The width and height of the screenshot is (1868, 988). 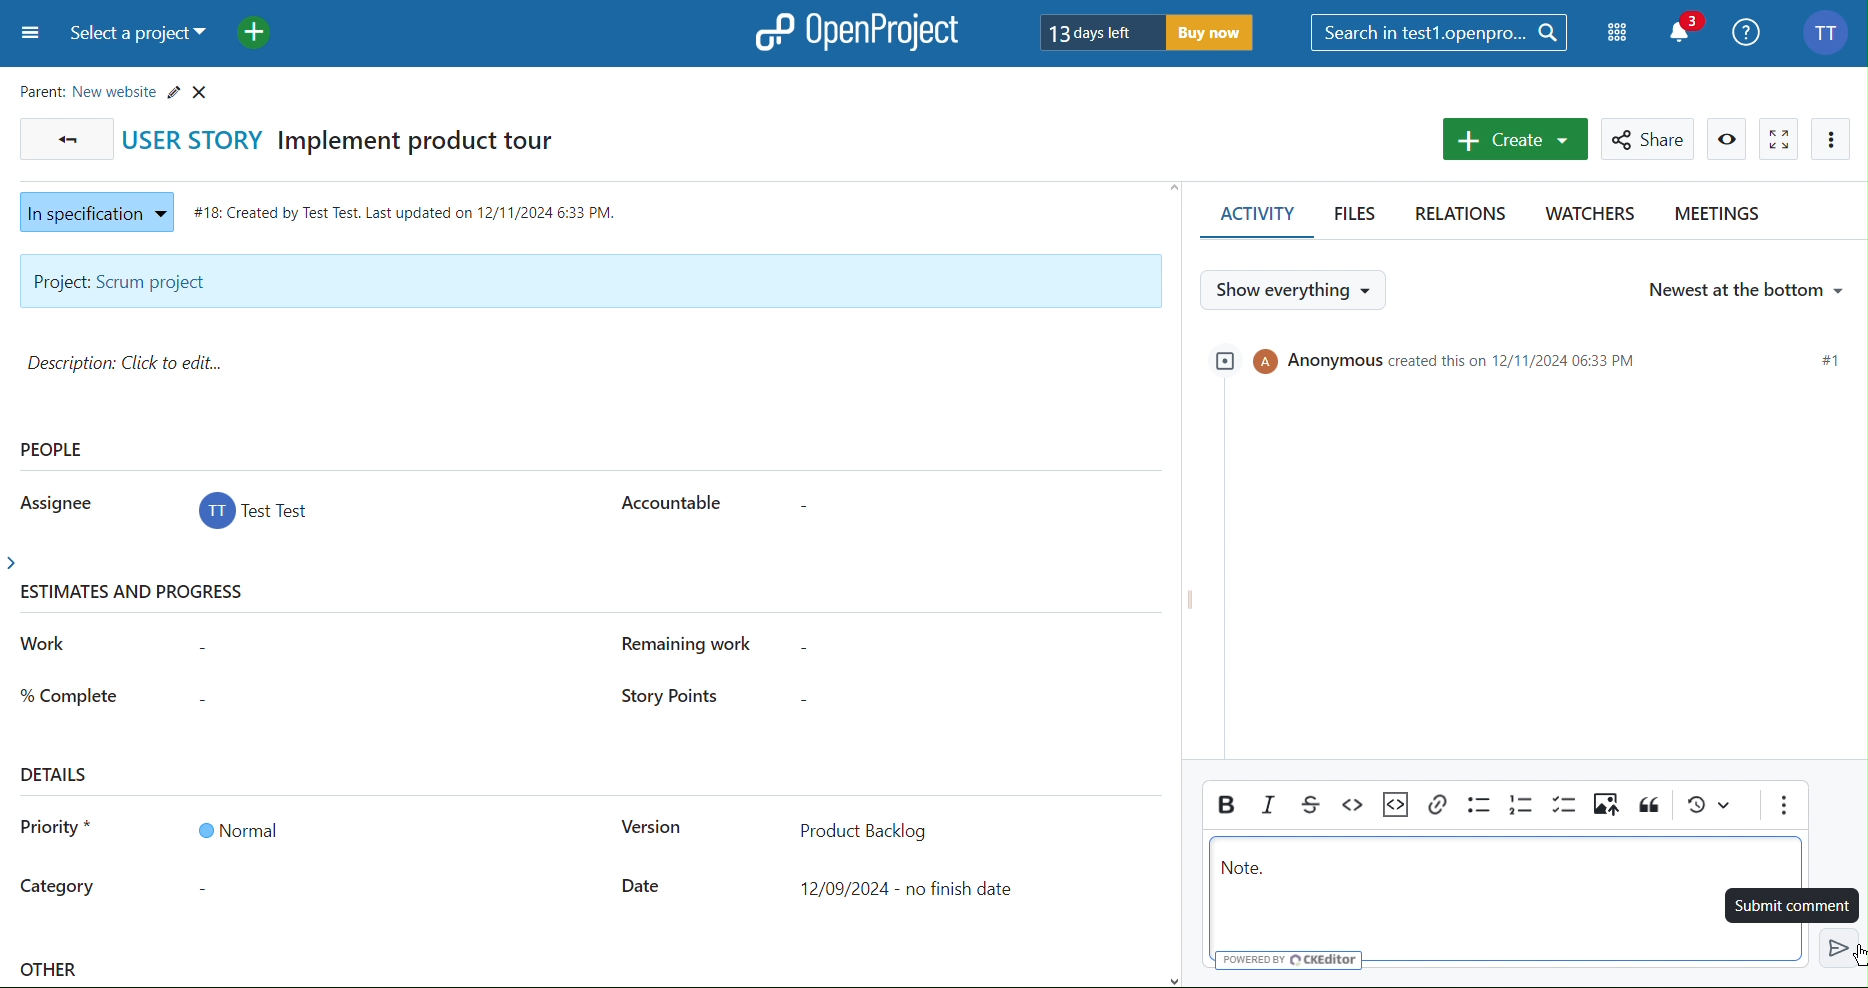 I want to click on Fullscreen, so click(x=1779, y=138).